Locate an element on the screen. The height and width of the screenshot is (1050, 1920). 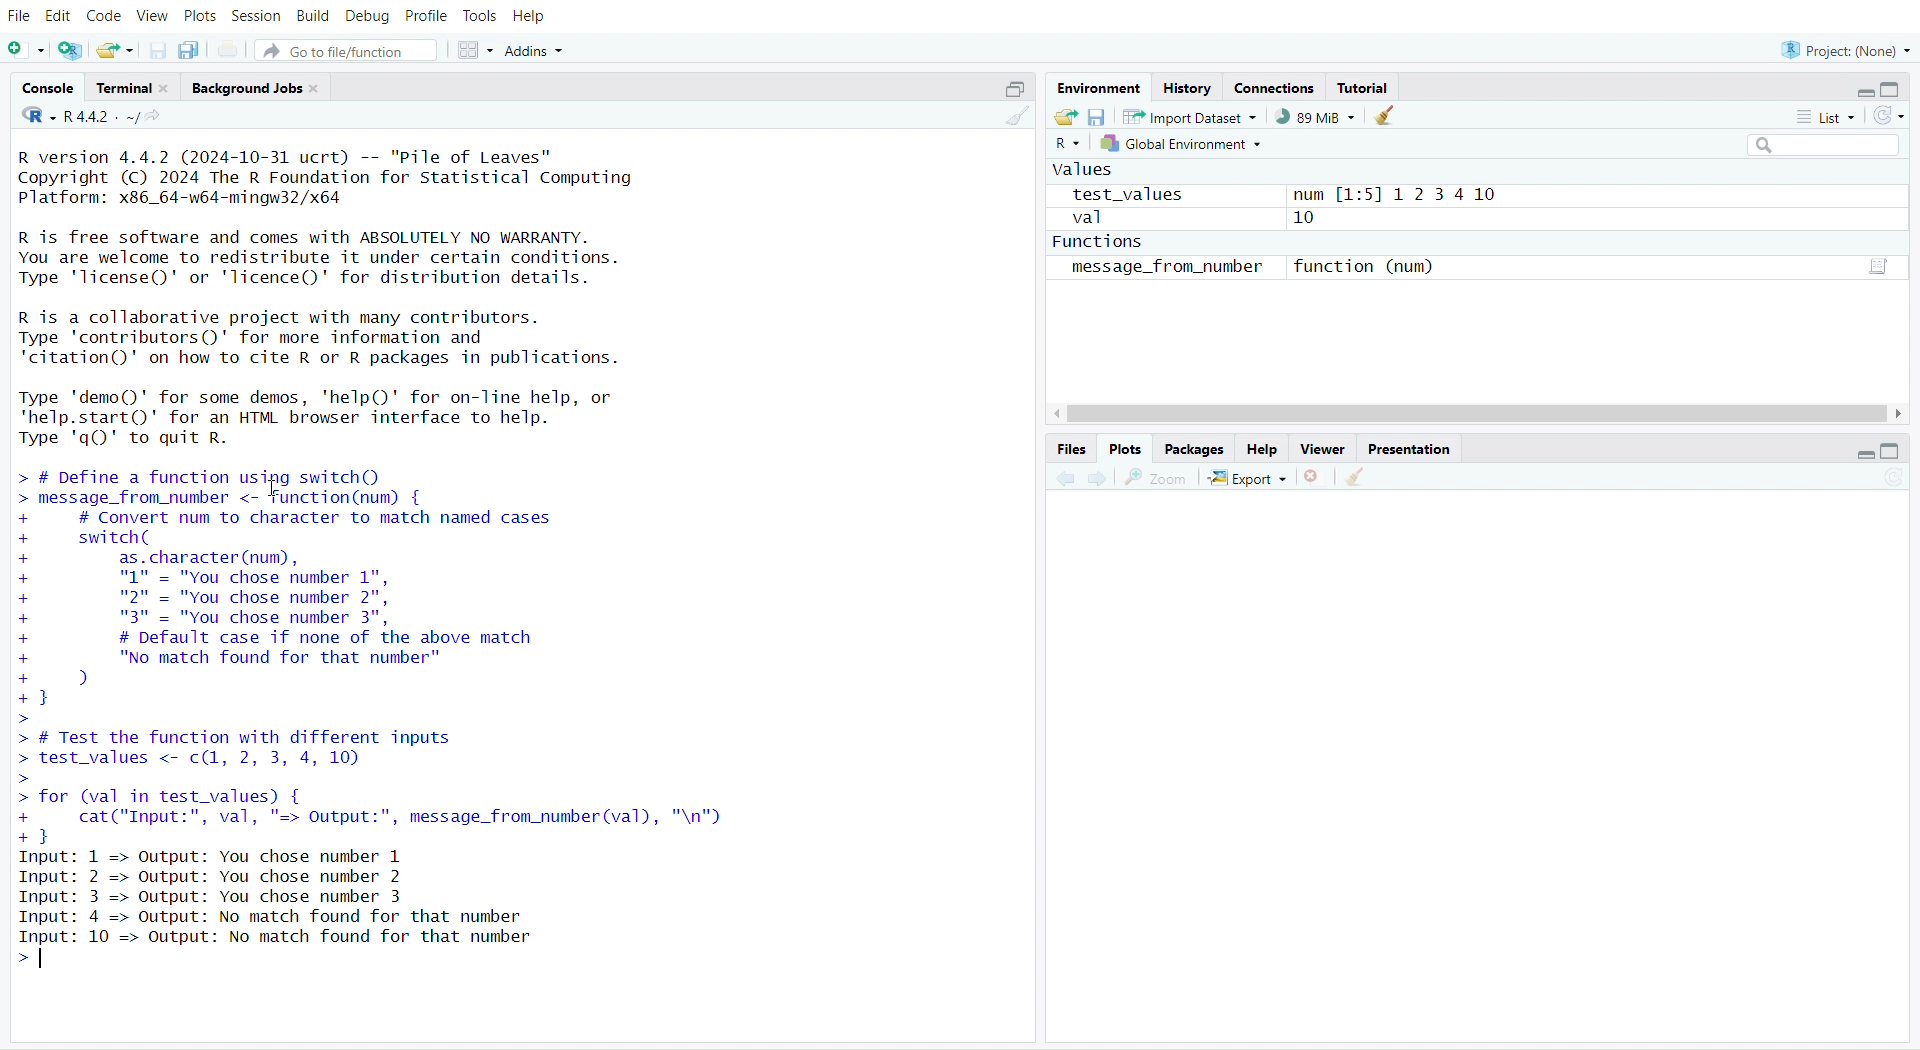
Tutorial is located at coordinates (1372, 88).